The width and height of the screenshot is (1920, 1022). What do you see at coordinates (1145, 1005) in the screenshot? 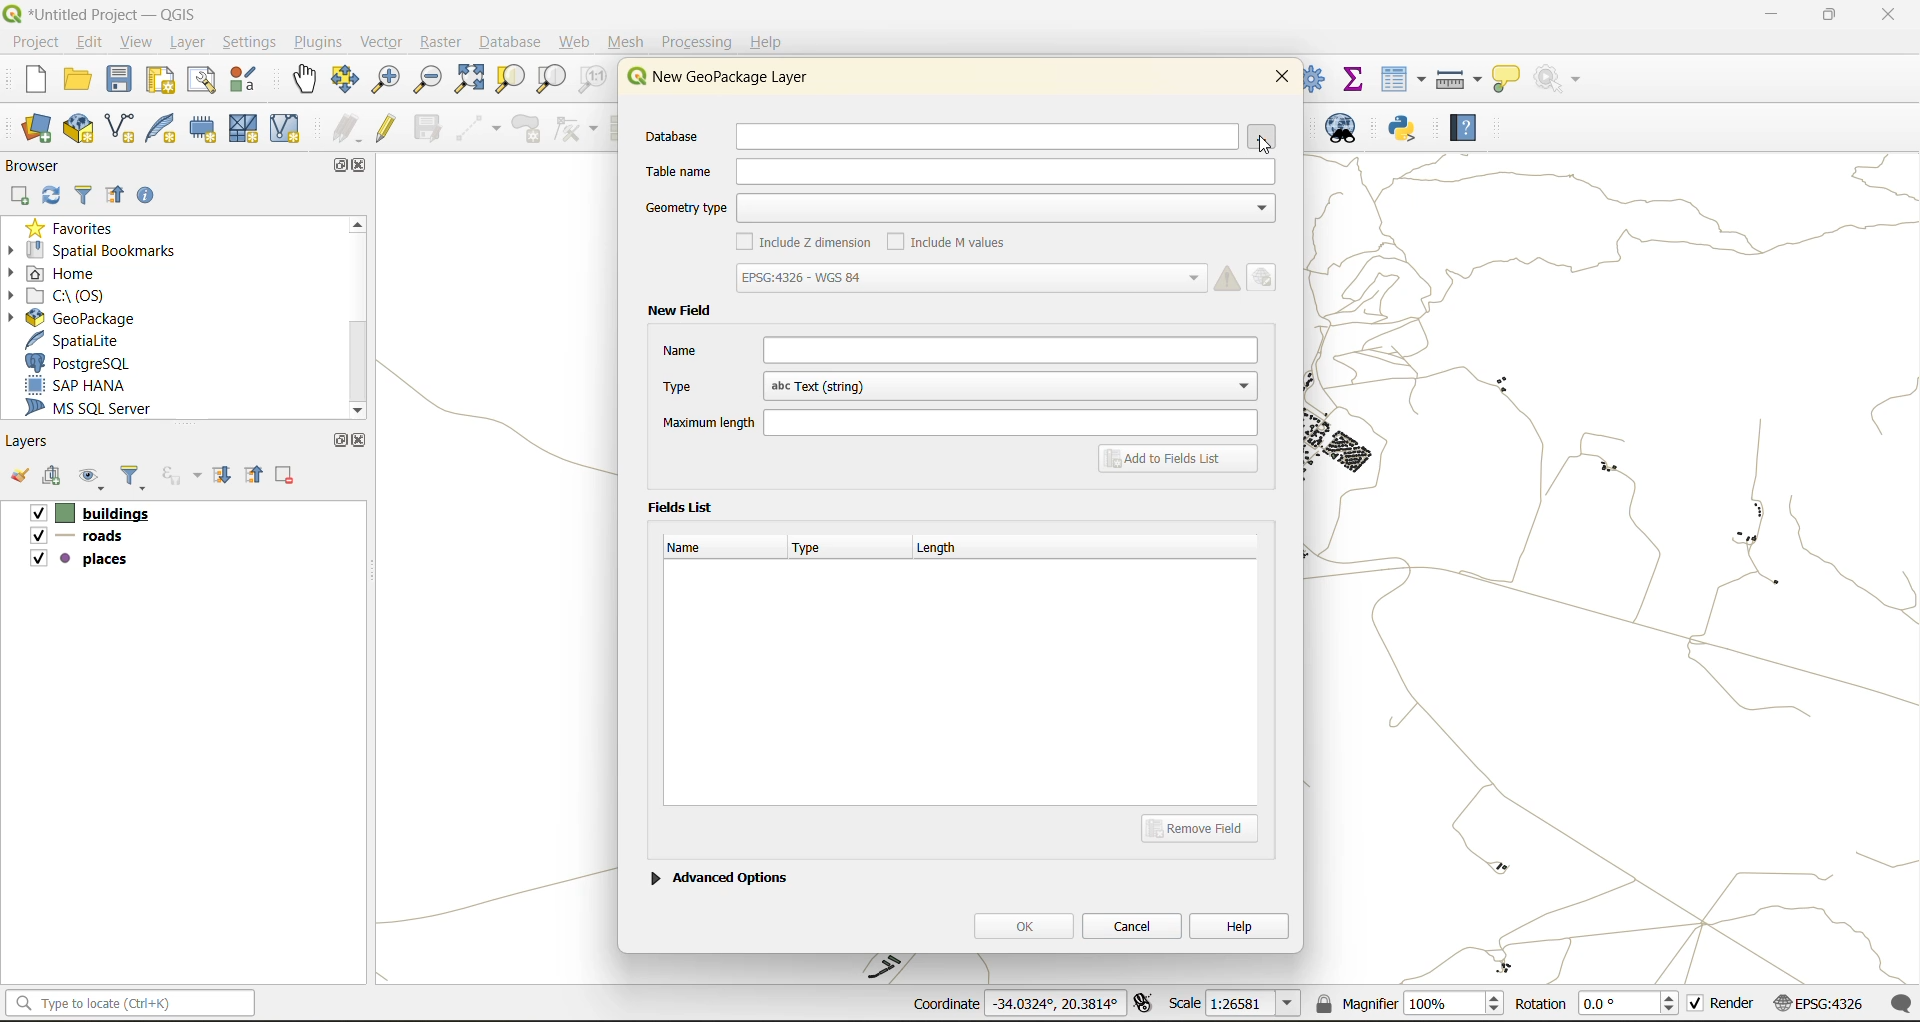
I see `toggle extents` at bounding box center [1145, 1005].